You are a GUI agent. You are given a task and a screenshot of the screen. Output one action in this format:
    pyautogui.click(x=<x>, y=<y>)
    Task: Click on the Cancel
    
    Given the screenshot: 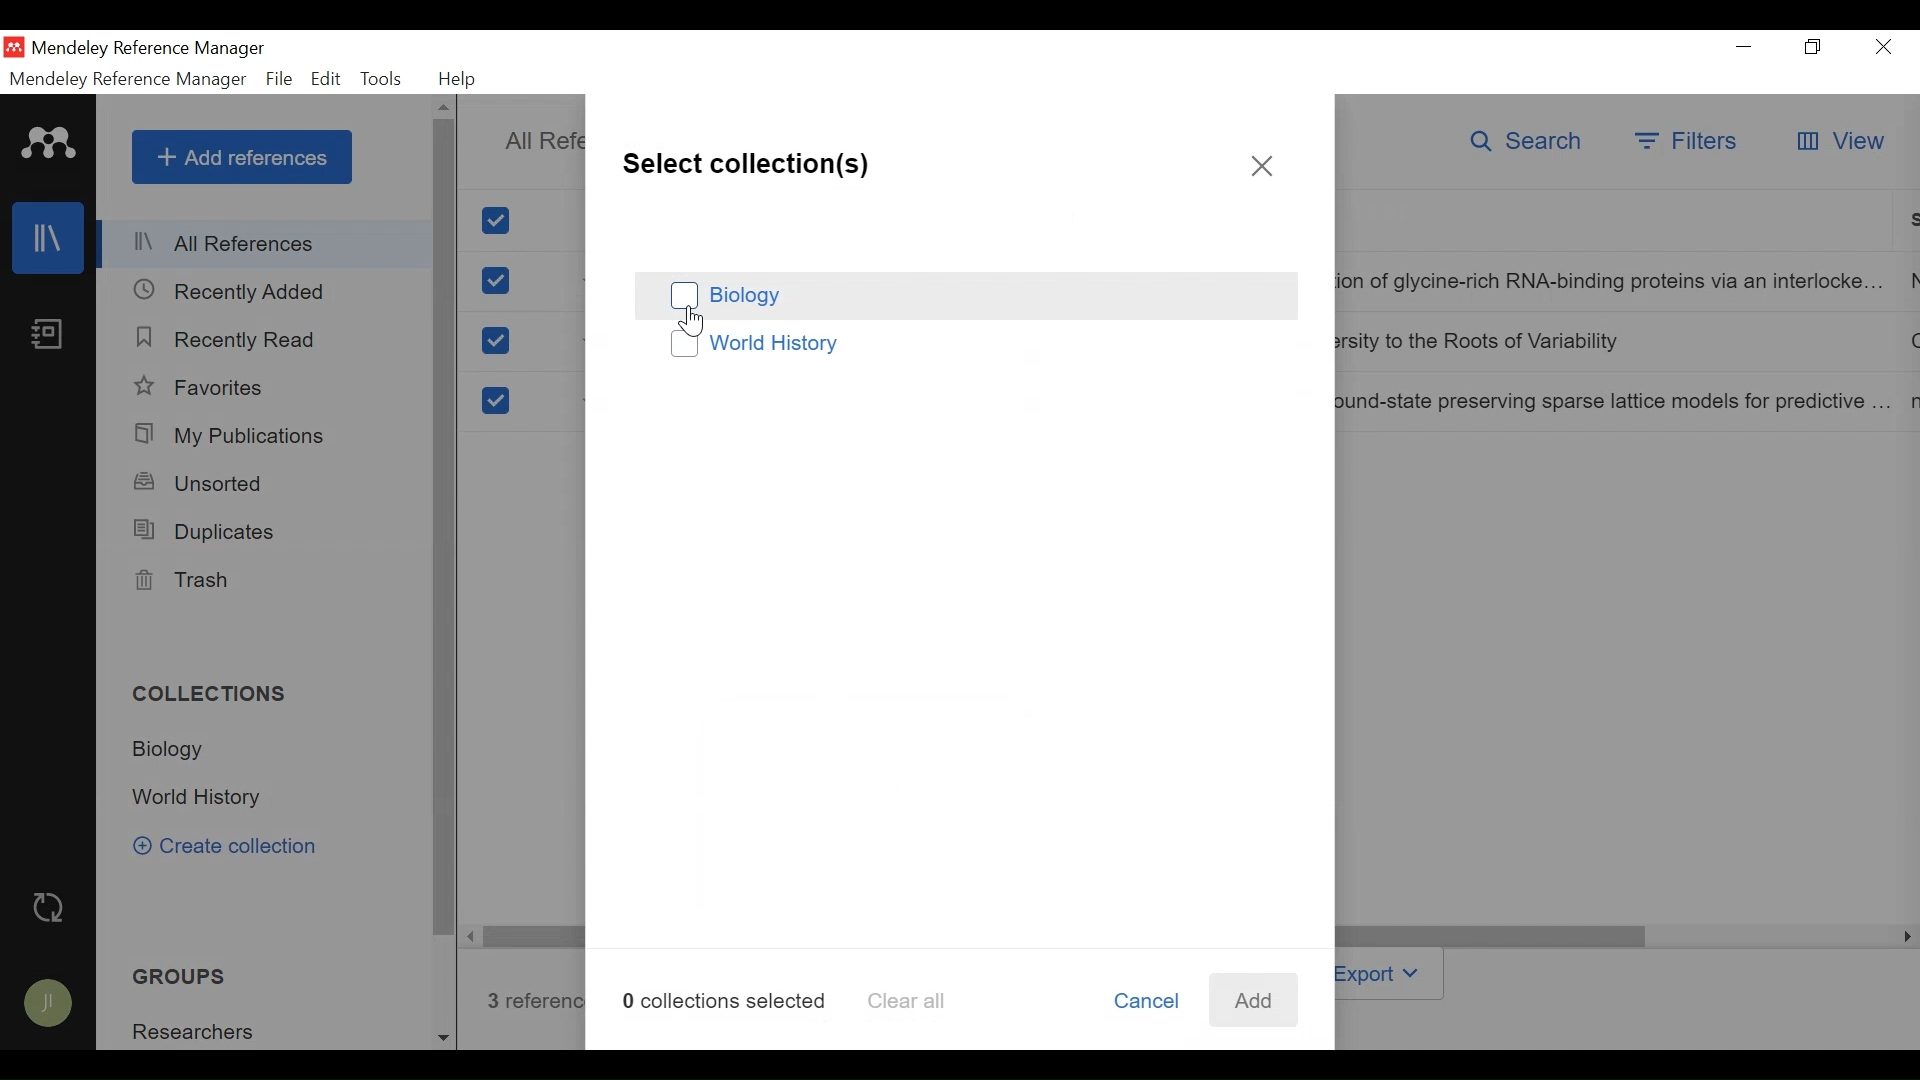 What is the action you would take?
    pyautogui.click(x=1144, y=1002)
    